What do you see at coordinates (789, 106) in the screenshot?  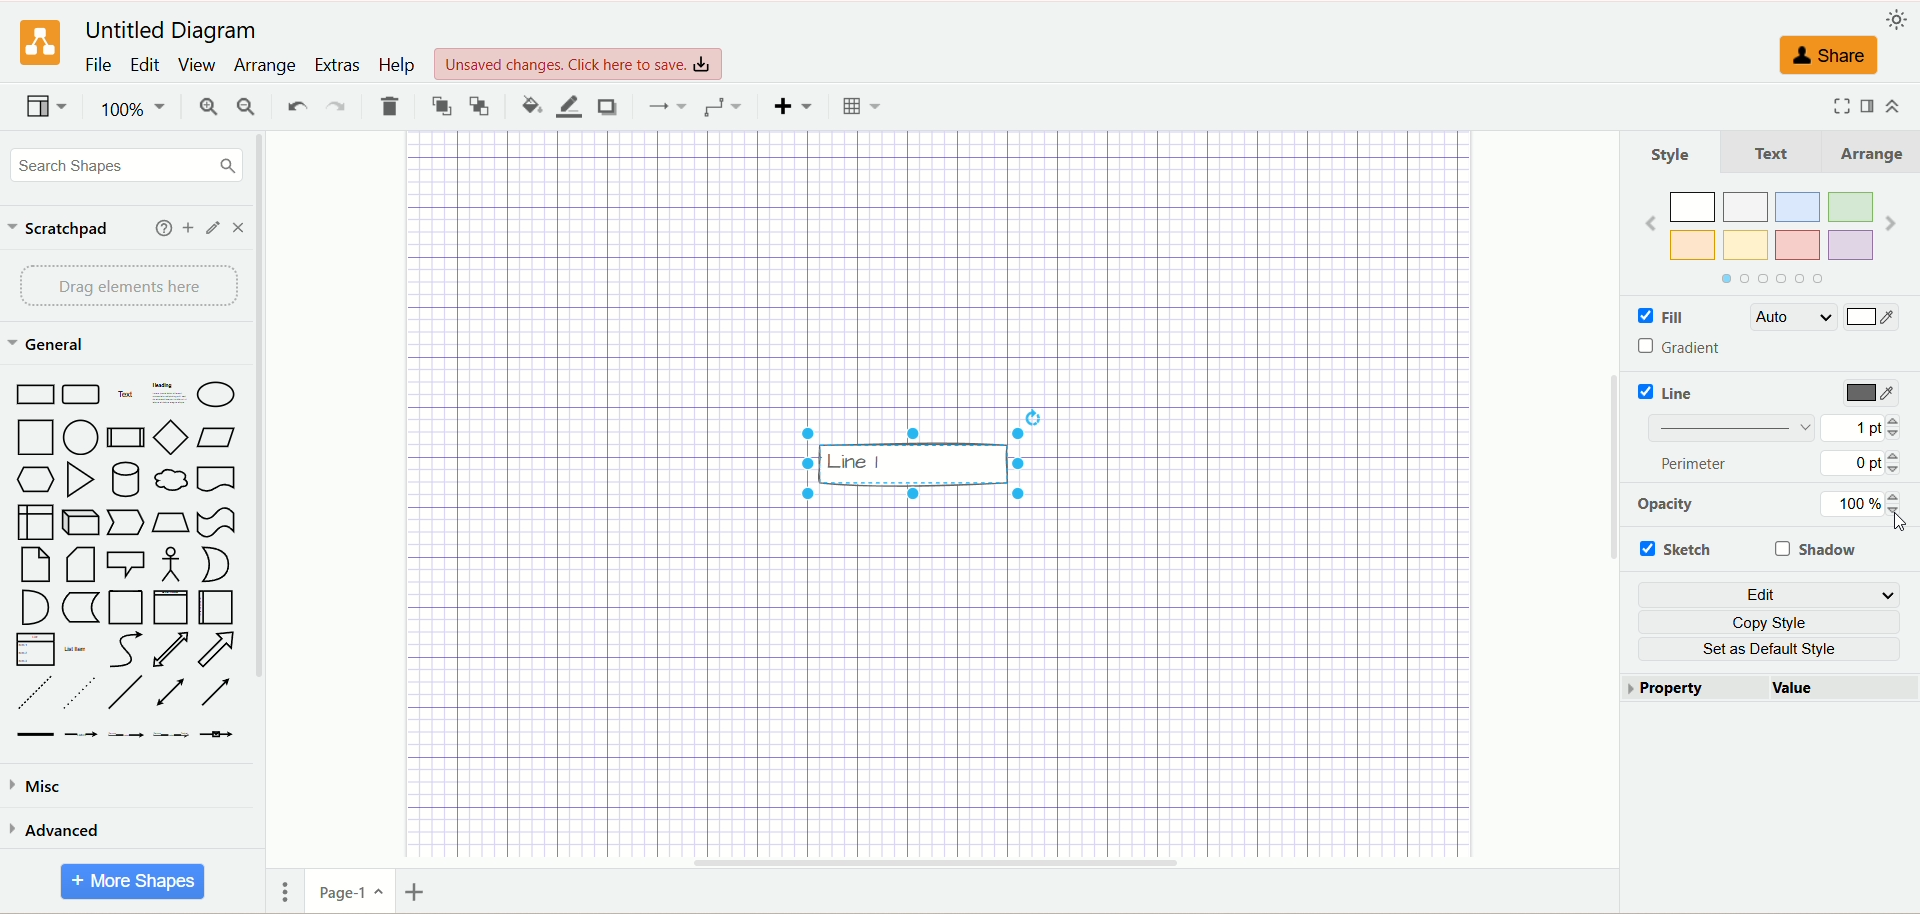 I see `insert` at bounding box center [789, 106].